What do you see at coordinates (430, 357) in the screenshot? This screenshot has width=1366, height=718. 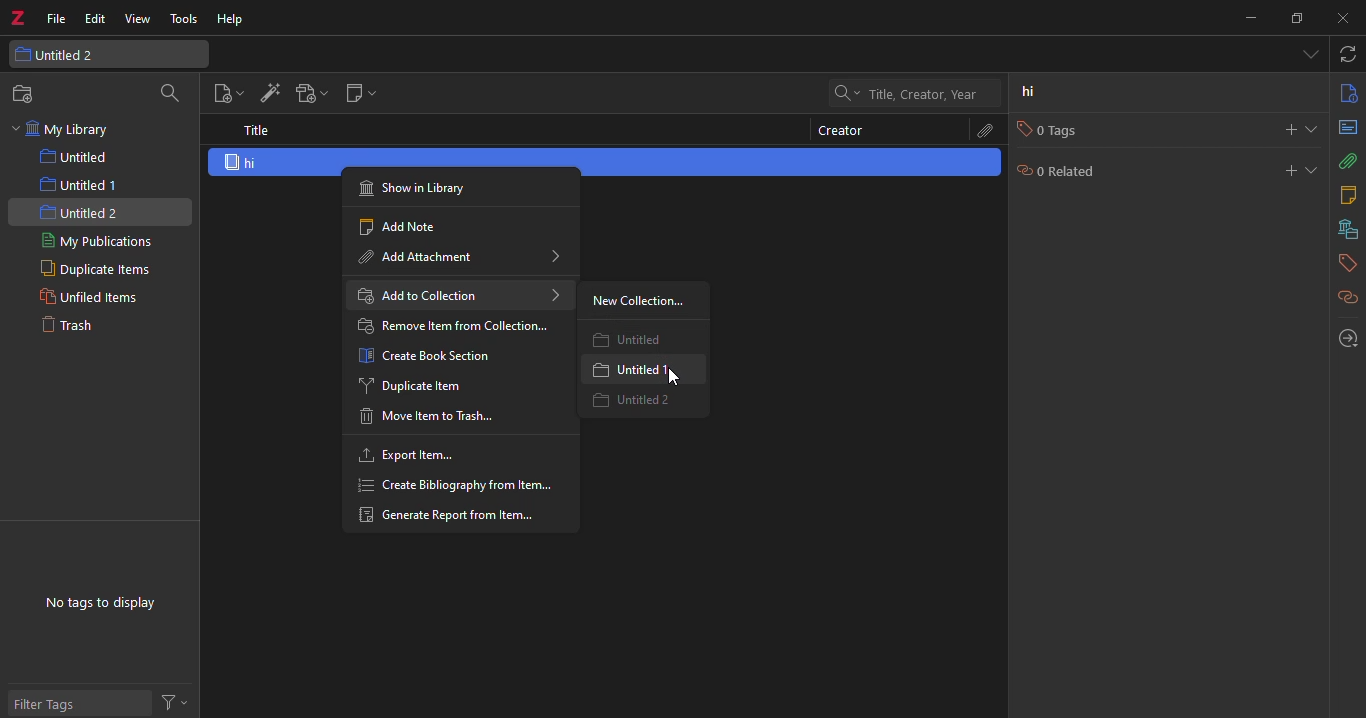 I see `create book section` at bounding box center [430, 357].